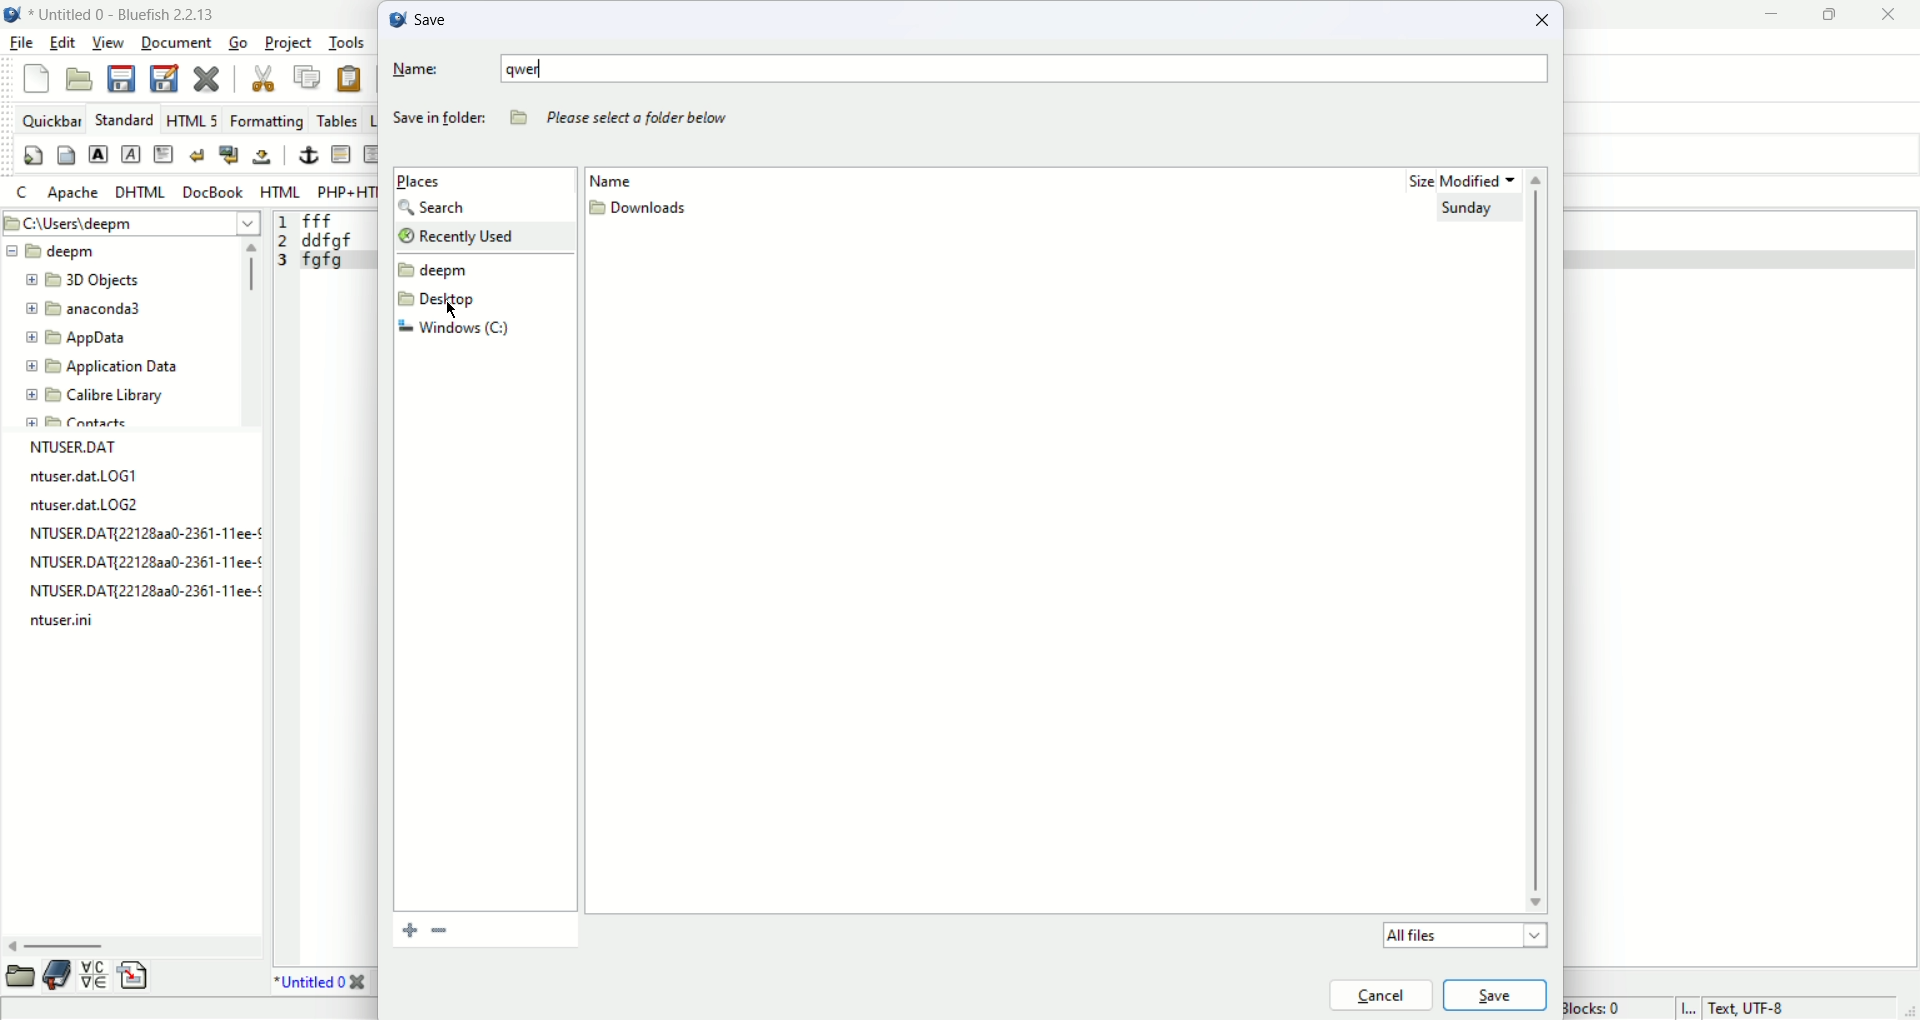 The image size is (1920, 1020). Describe the element at coordinates (82, 78) in the screenshot. I see `open` at that location.